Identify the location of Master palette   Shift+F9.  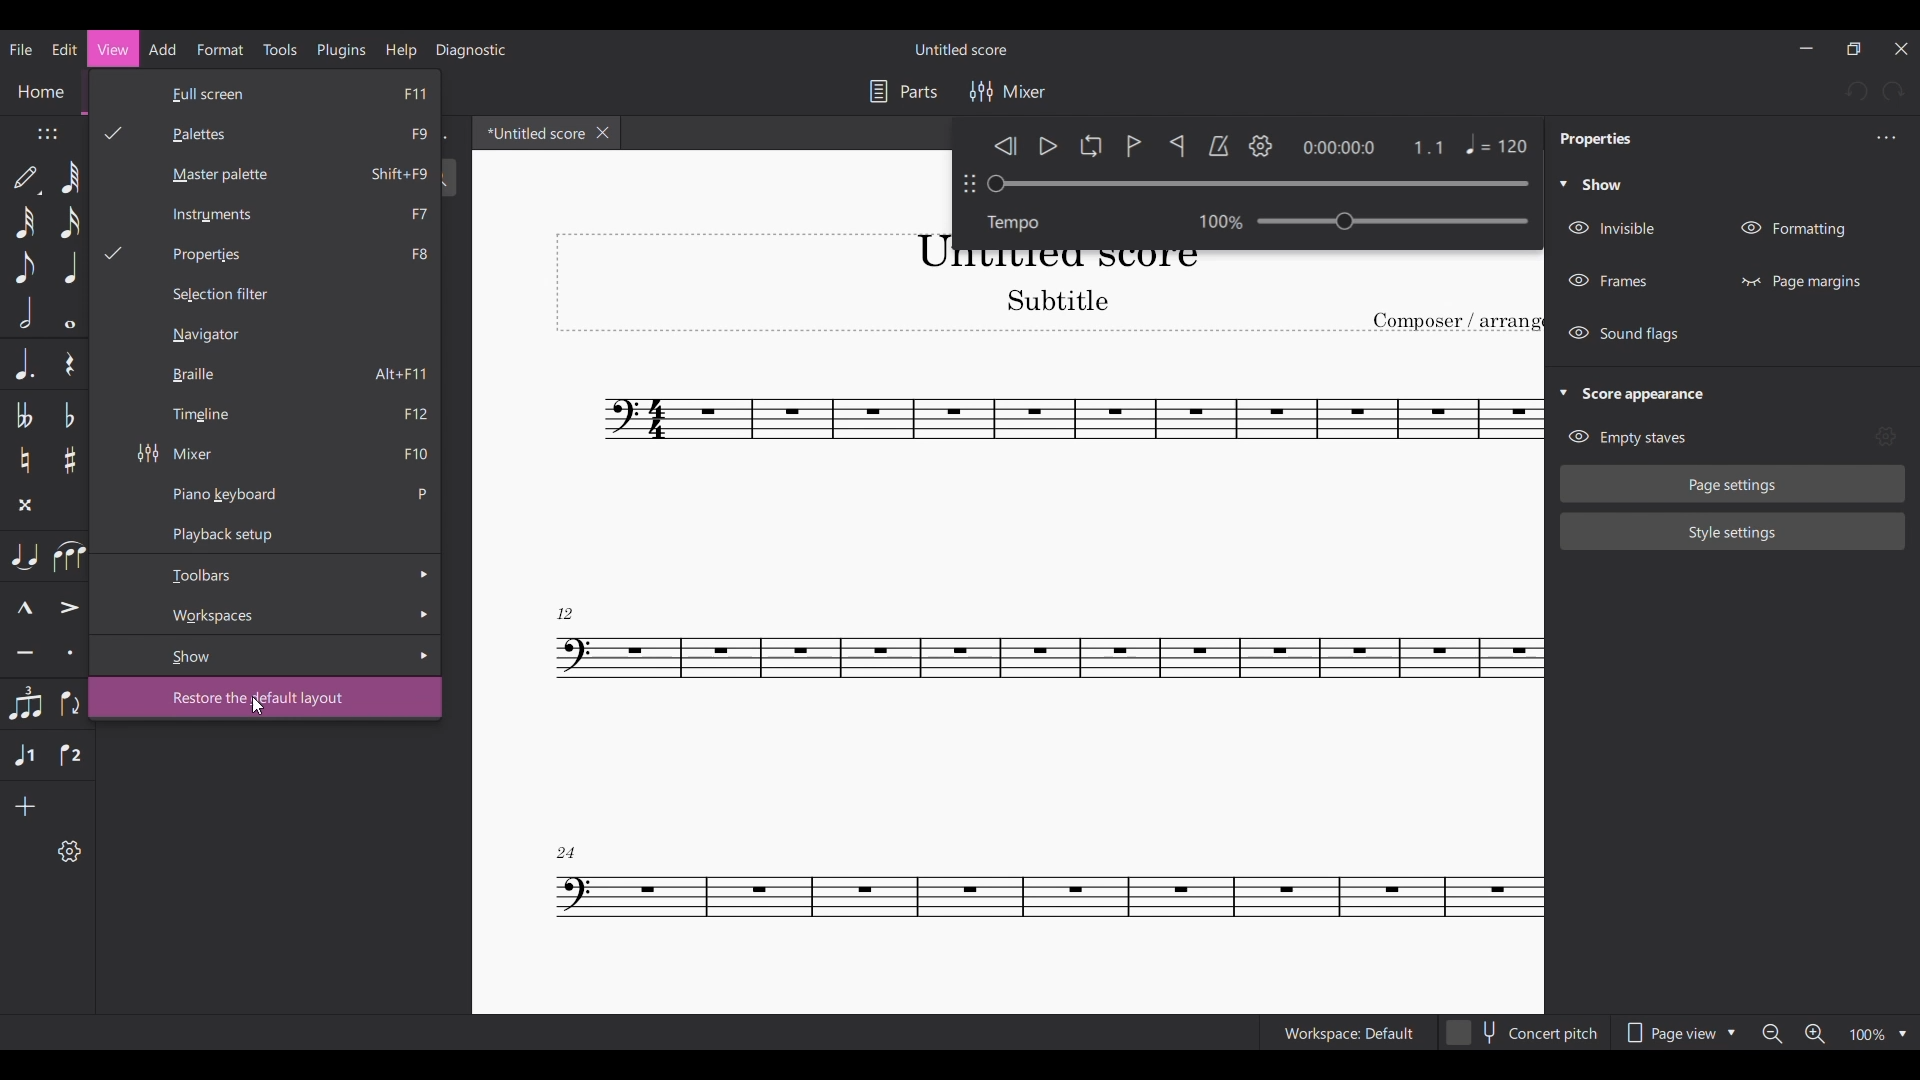
(276, 177).